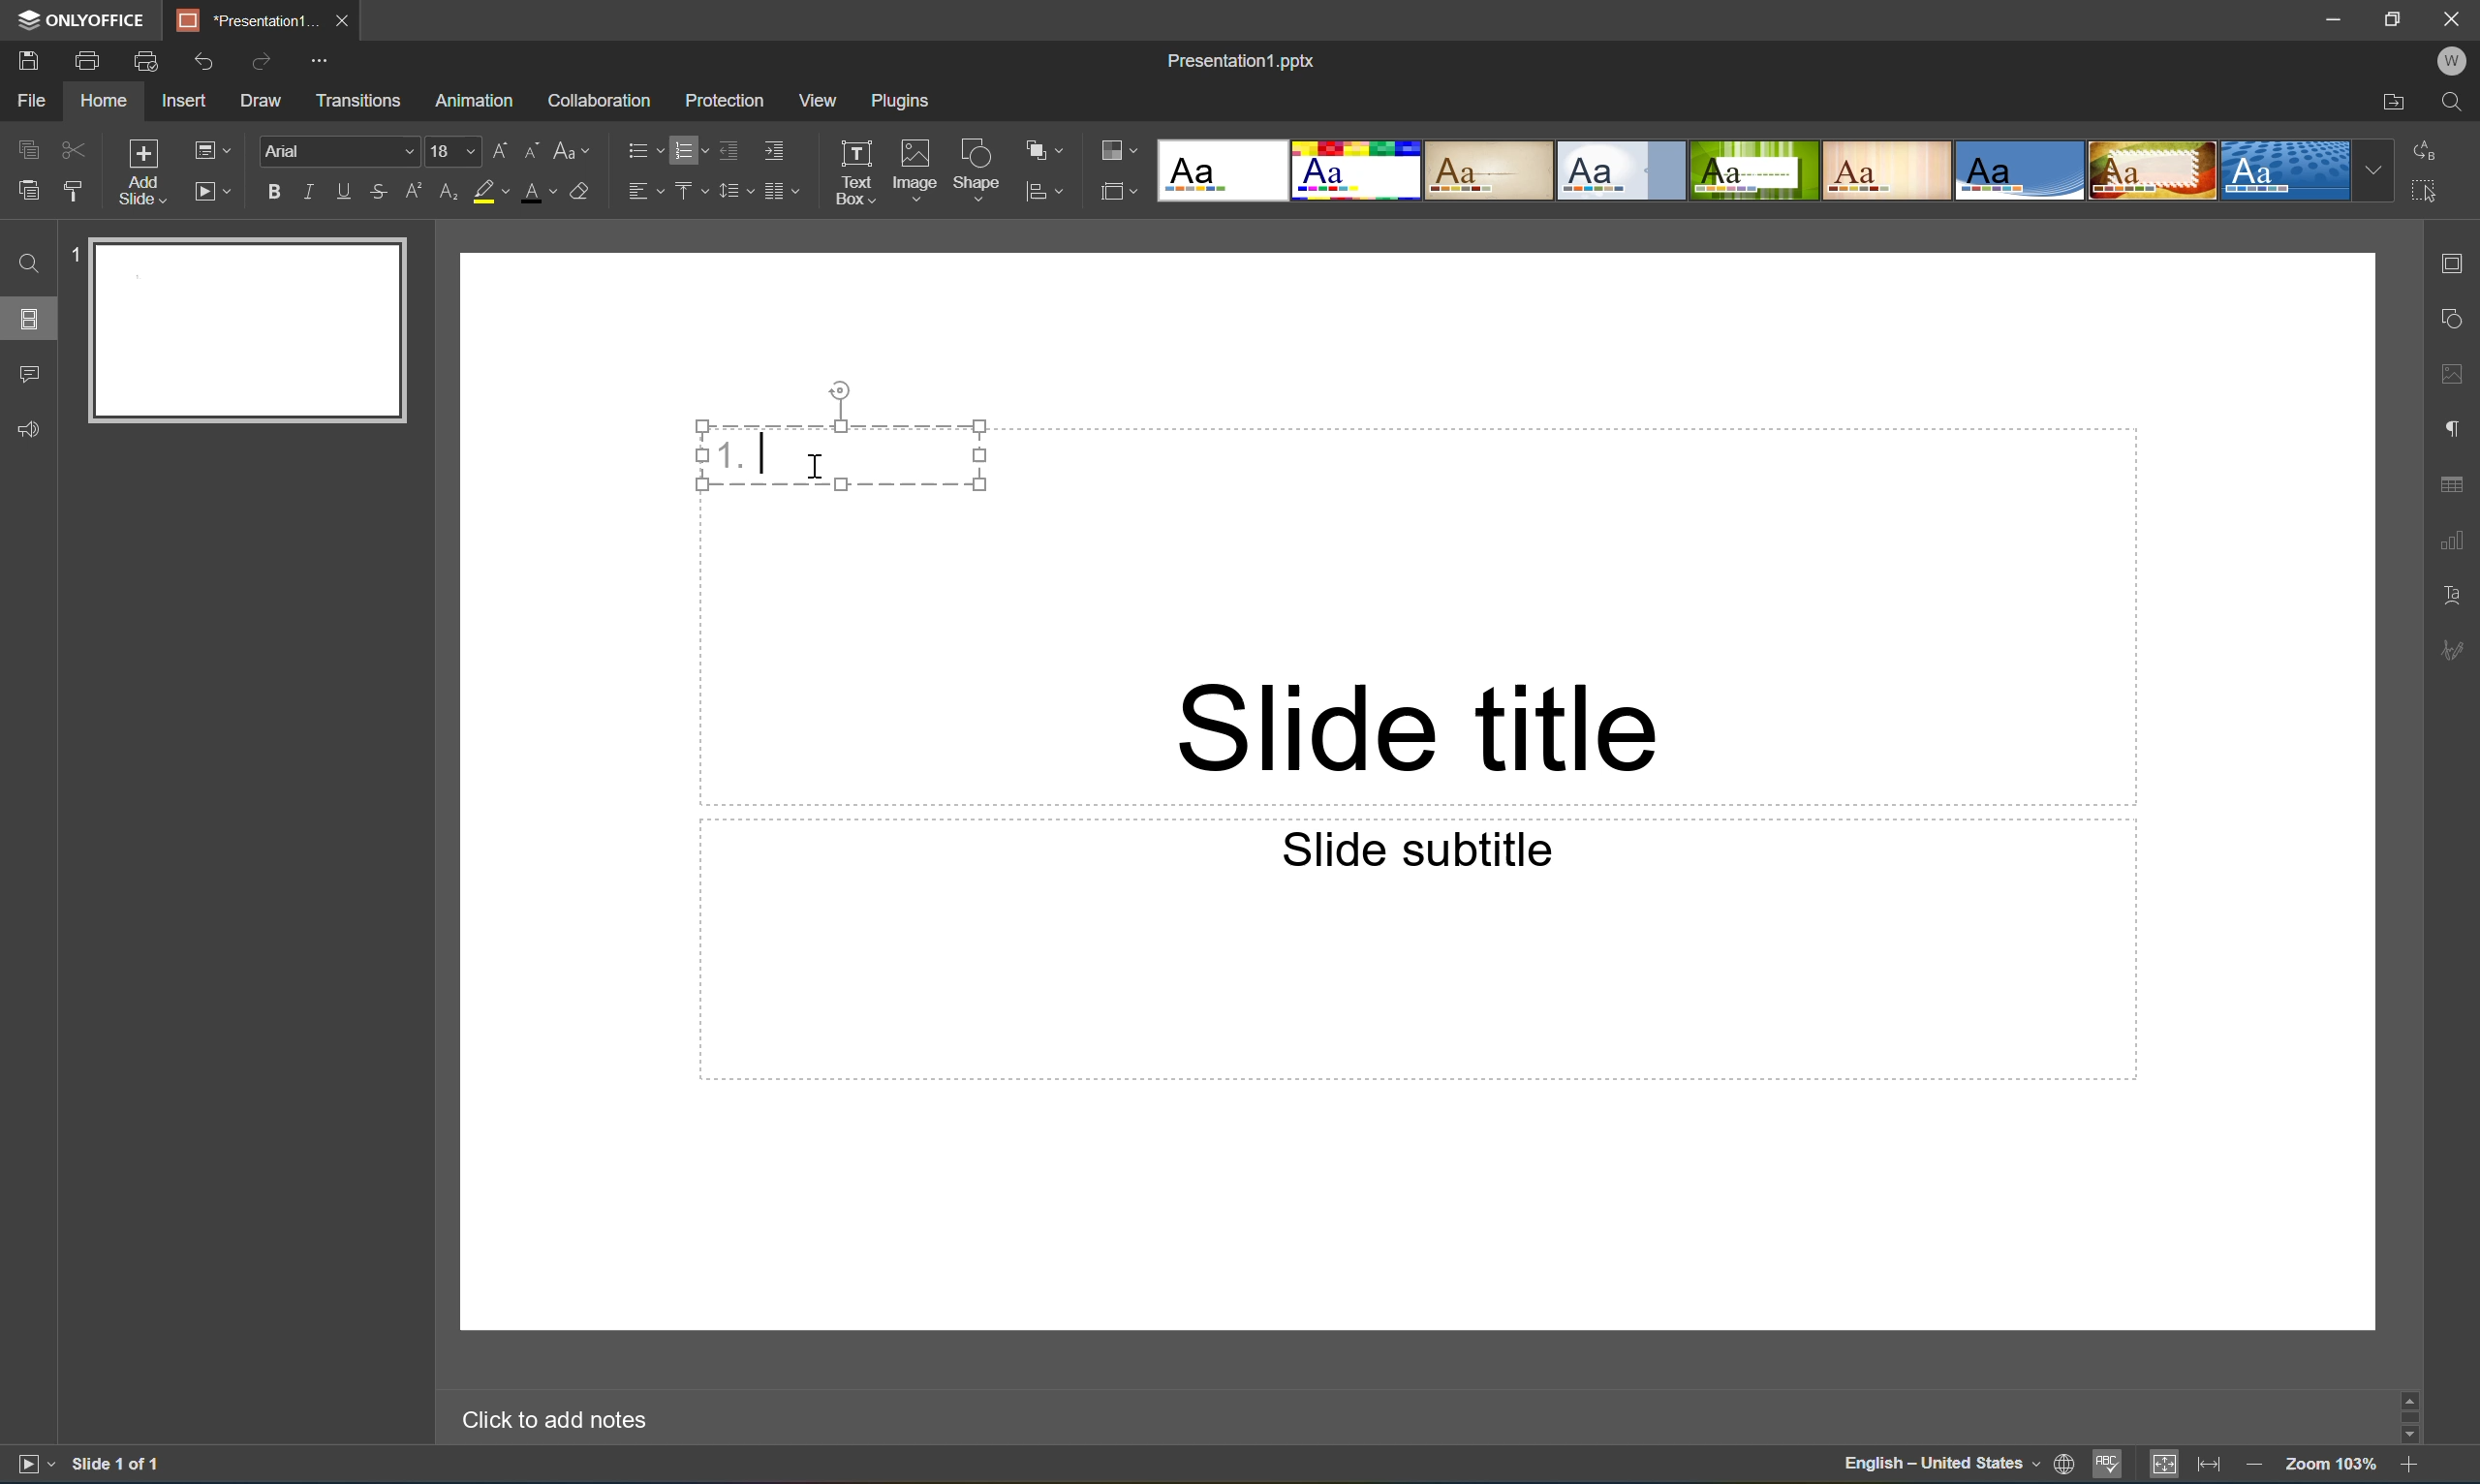  Describe the element at coordinates (320, 61) in the screenshot. I see `Customize Quick Access Toolbar` at that location.